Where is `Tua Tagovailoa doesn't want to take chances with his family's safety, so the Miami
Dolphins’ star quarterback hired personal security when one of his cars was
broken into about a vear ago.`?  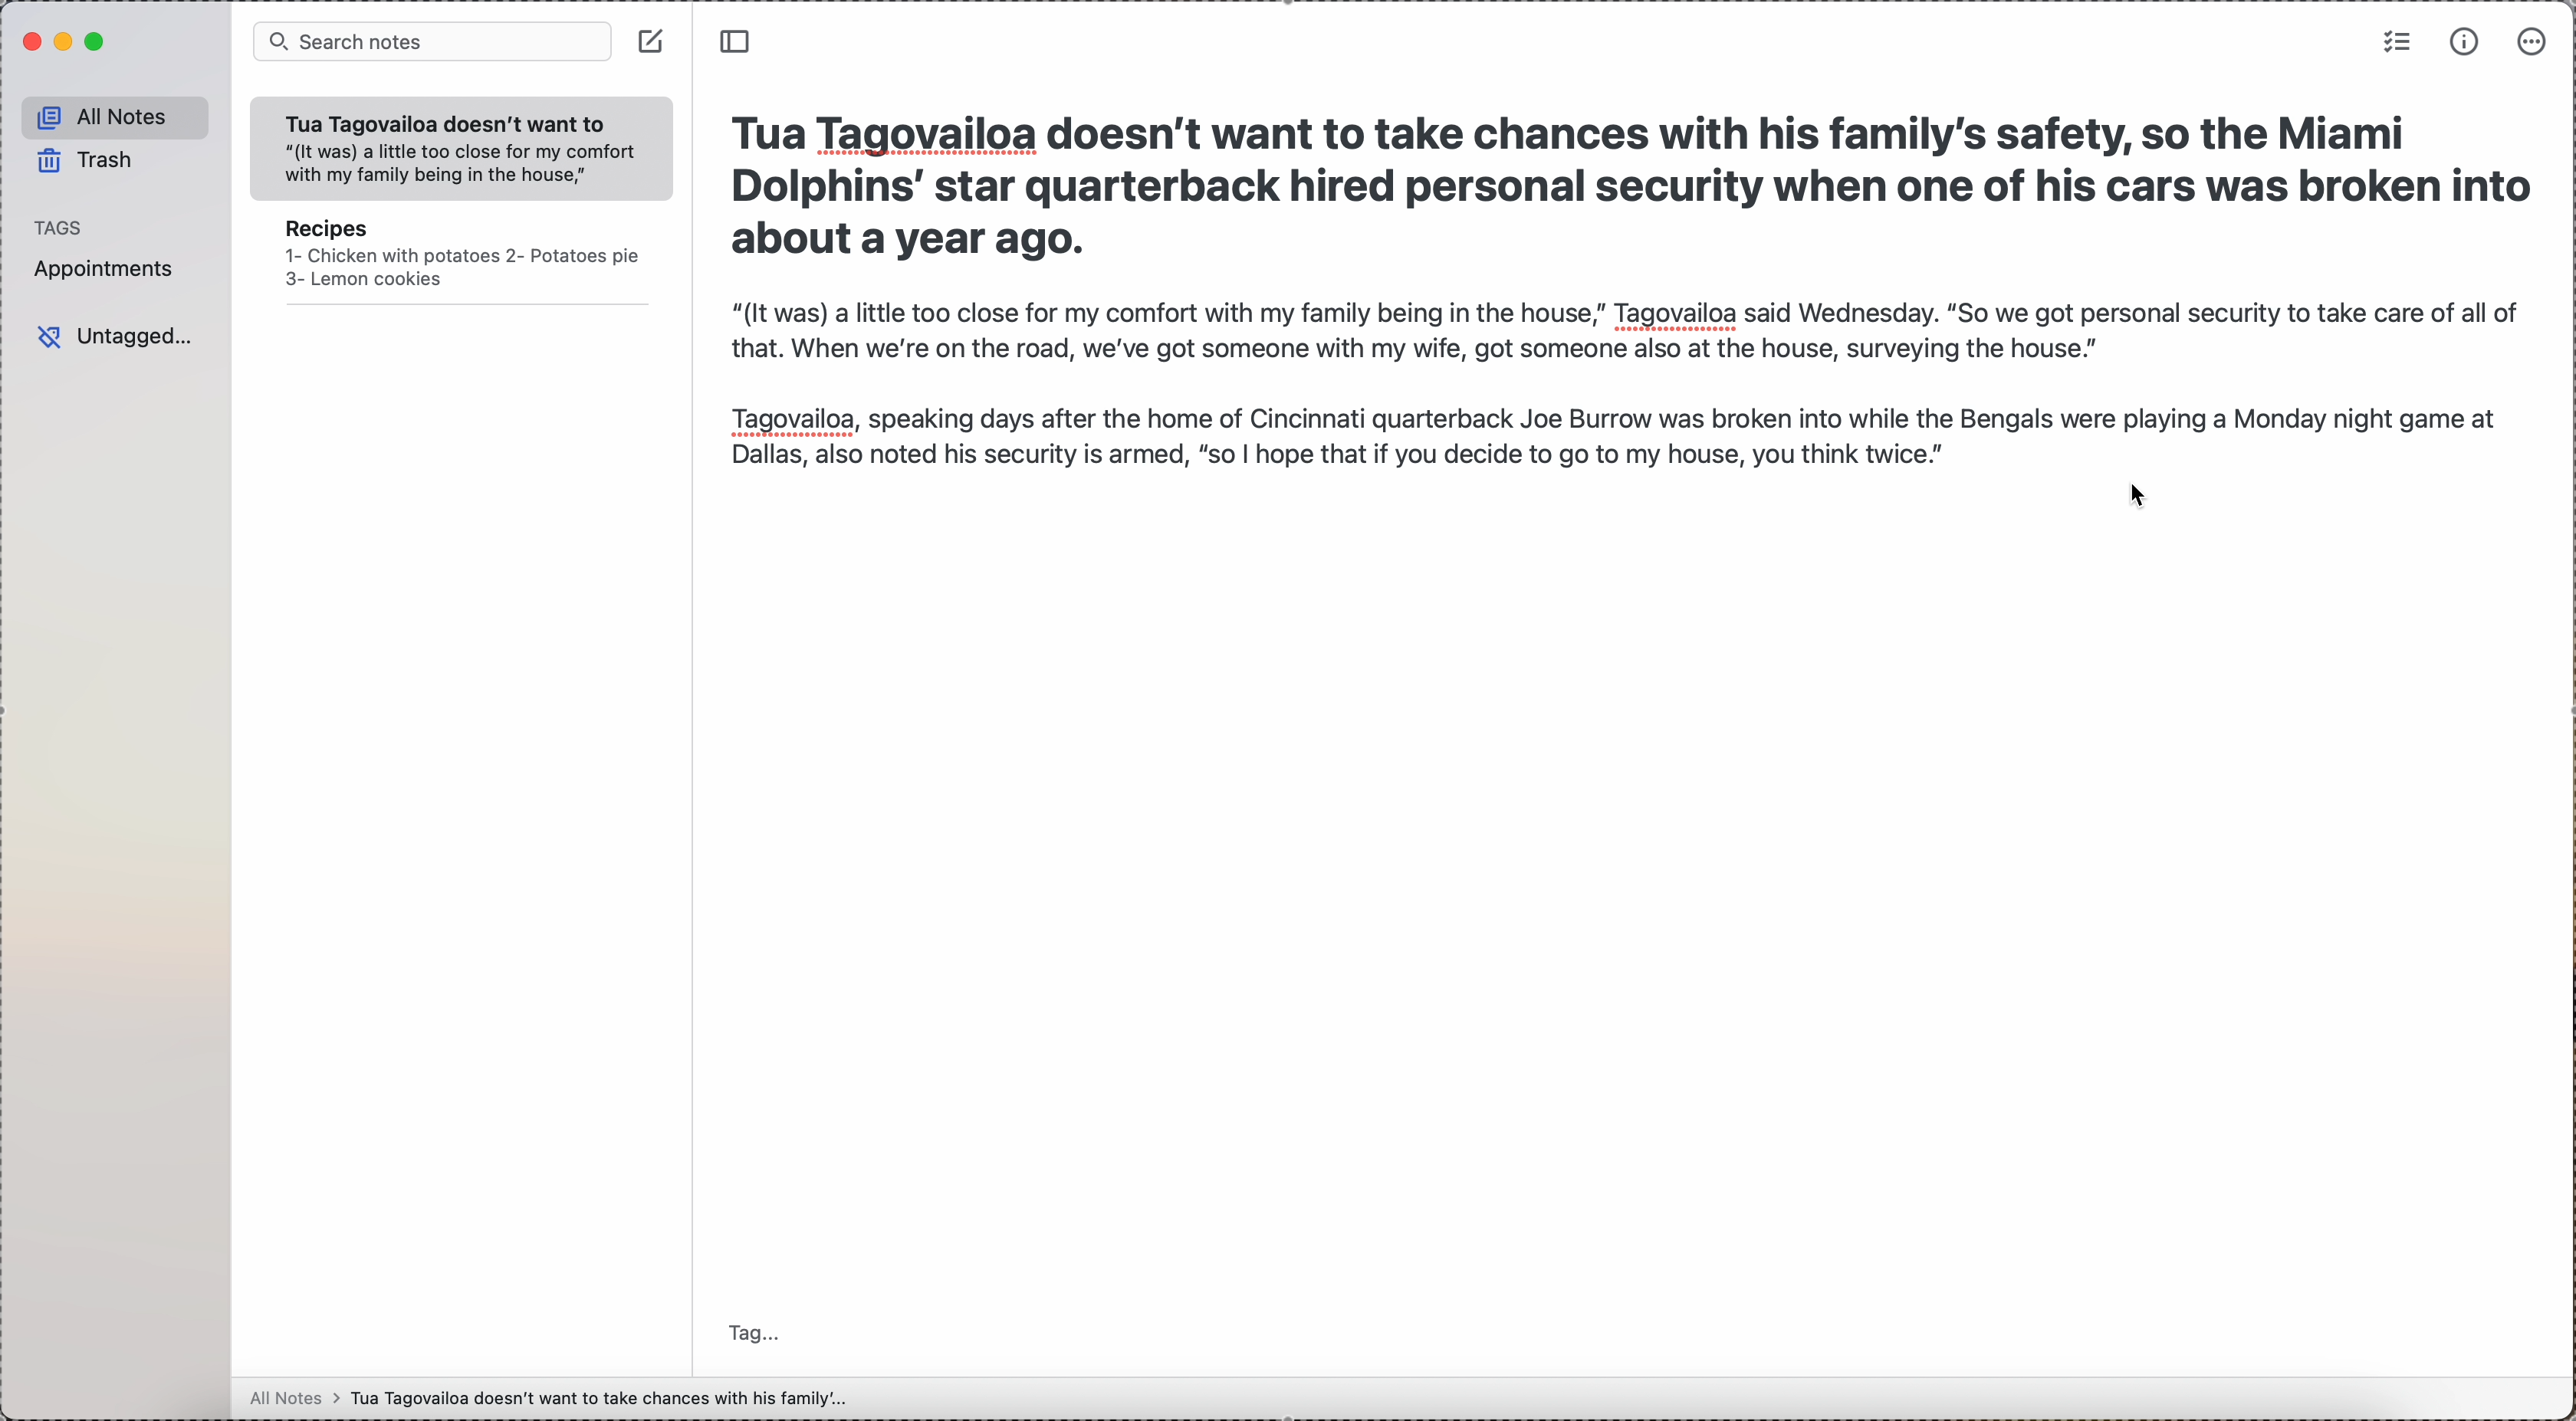 Tua Tagovailoa doesn't want to take chances with his family's safety, so the Miami
Dolphins’ star quarterback hired personal security when one of his cars was
broken into about a vear ago. is located at coordinates (1624, 189).